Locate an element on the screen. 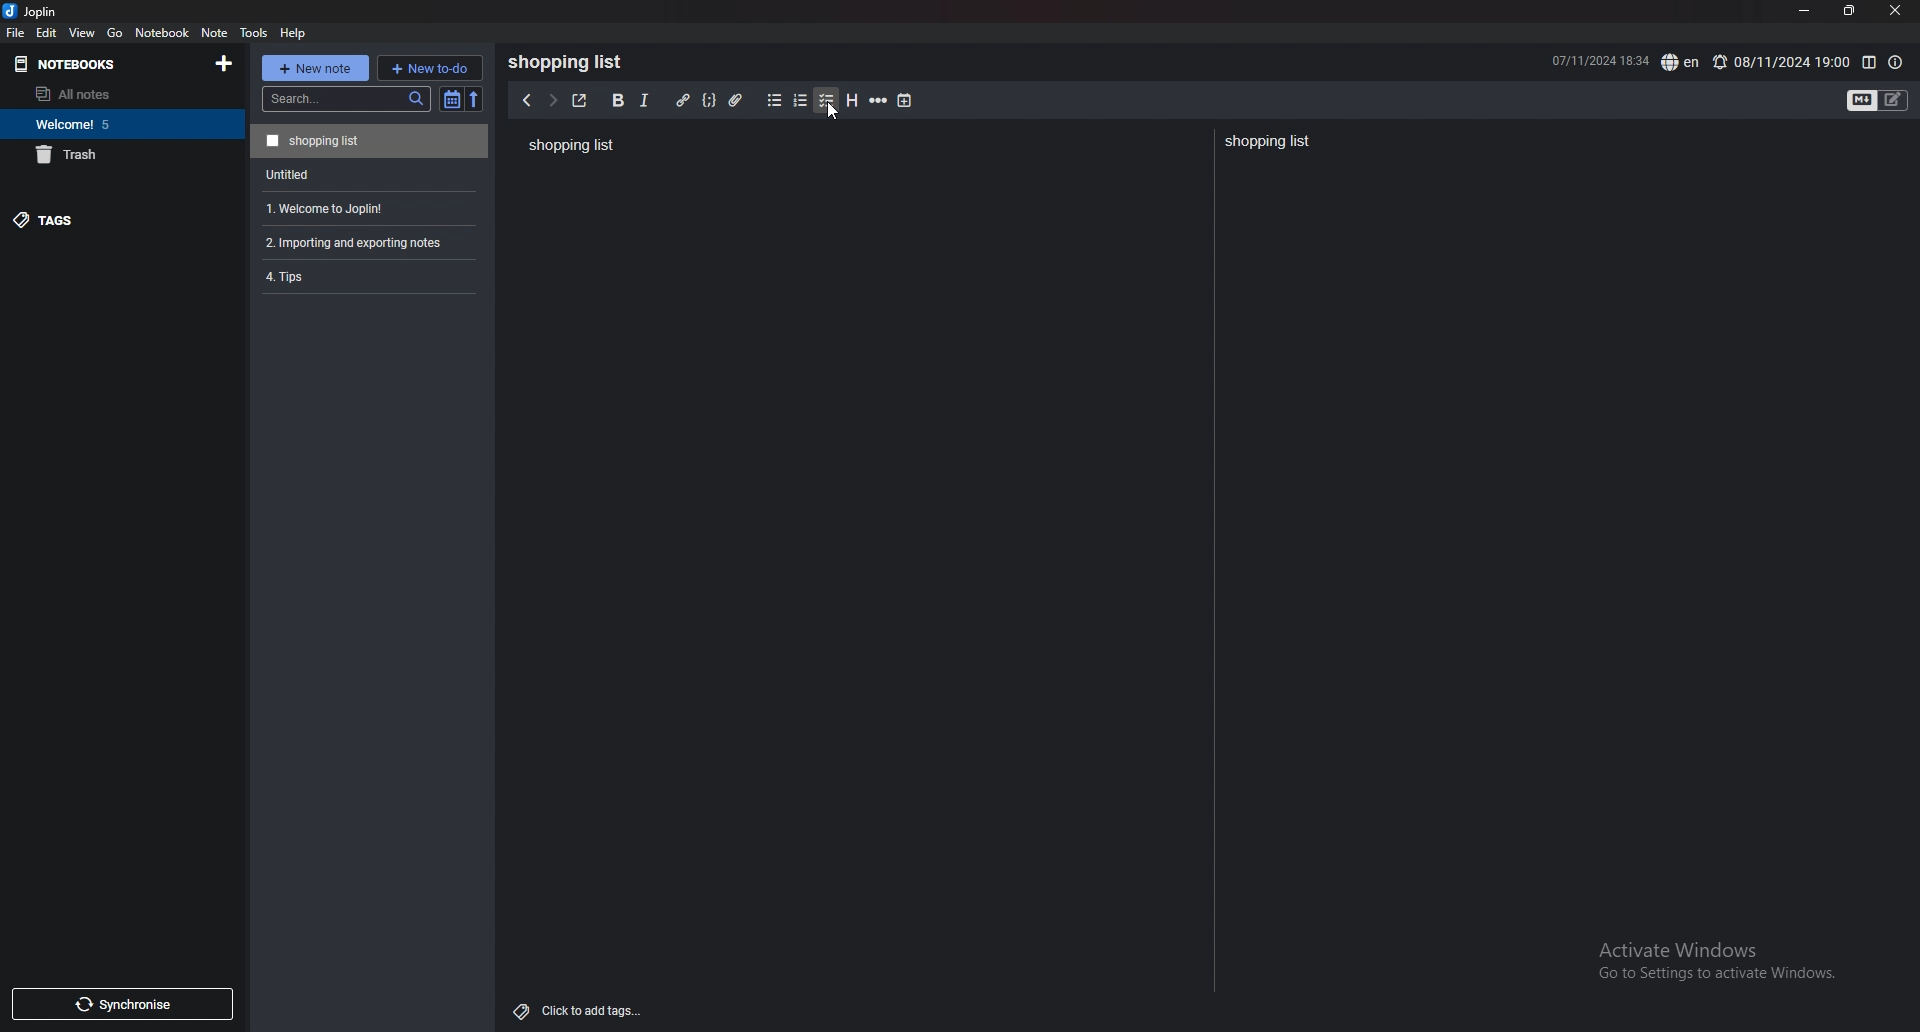  reverse sort order is located at coordinates (478, 99).